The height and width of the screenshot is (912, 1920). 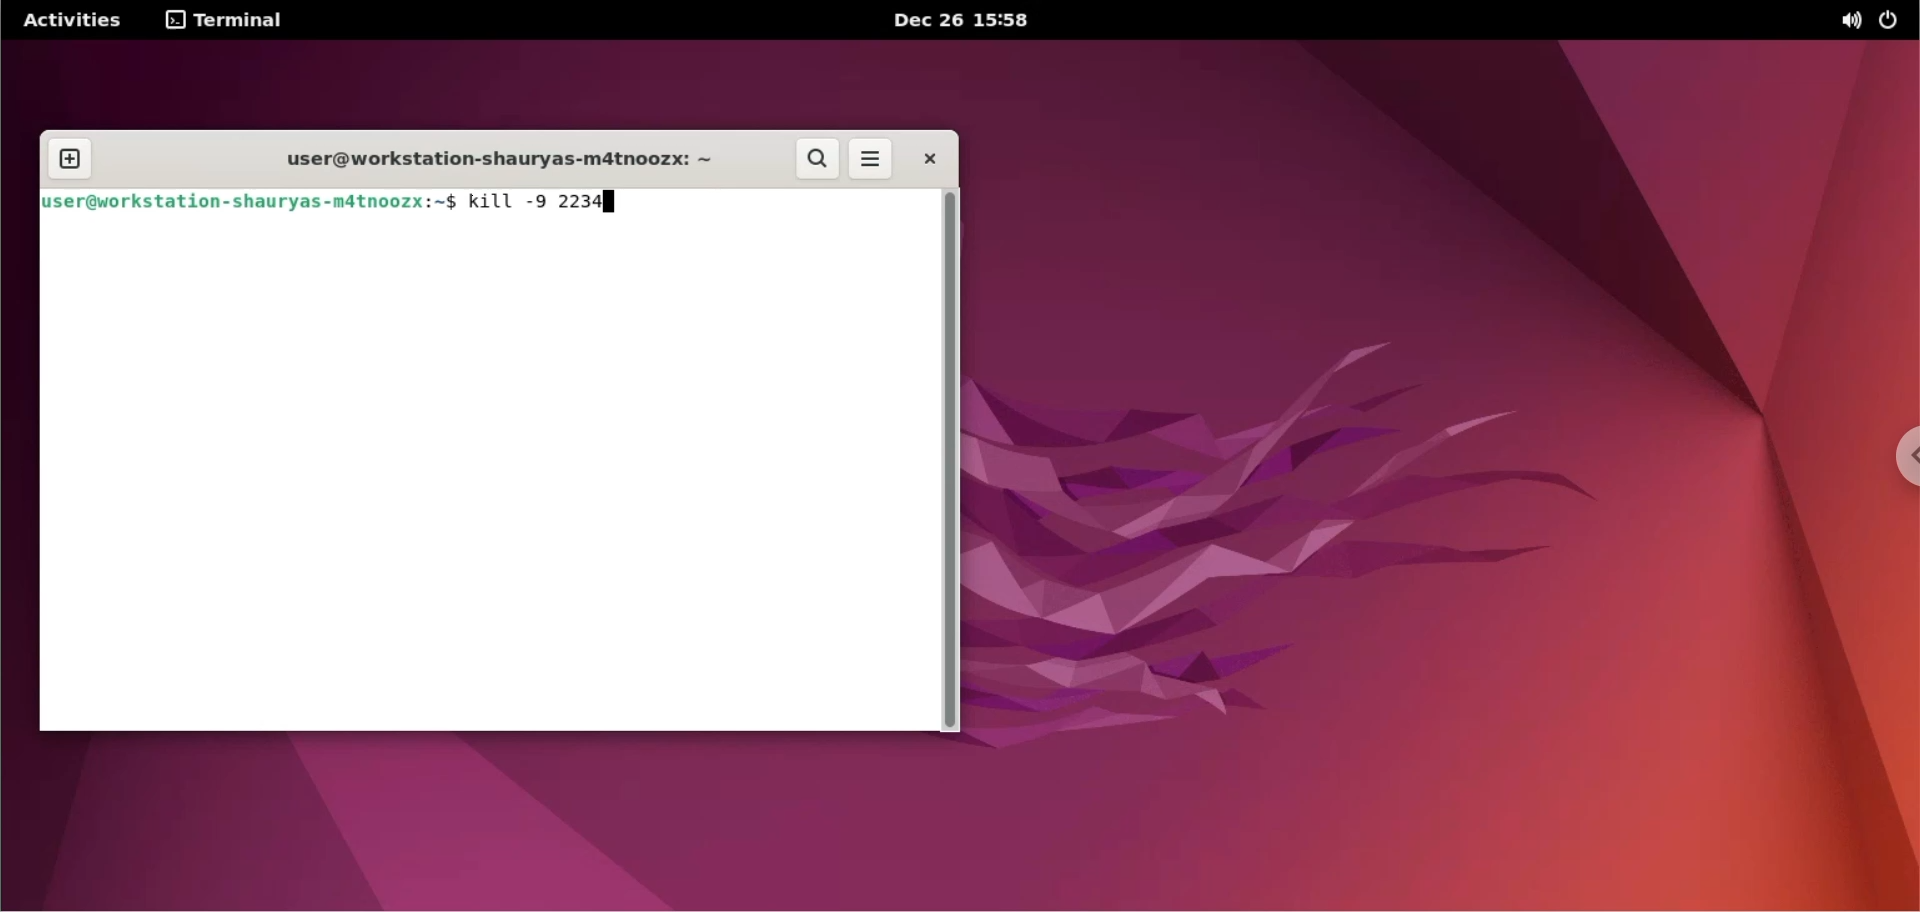 I want to click on scrollbar, so click(x=949, y=460).